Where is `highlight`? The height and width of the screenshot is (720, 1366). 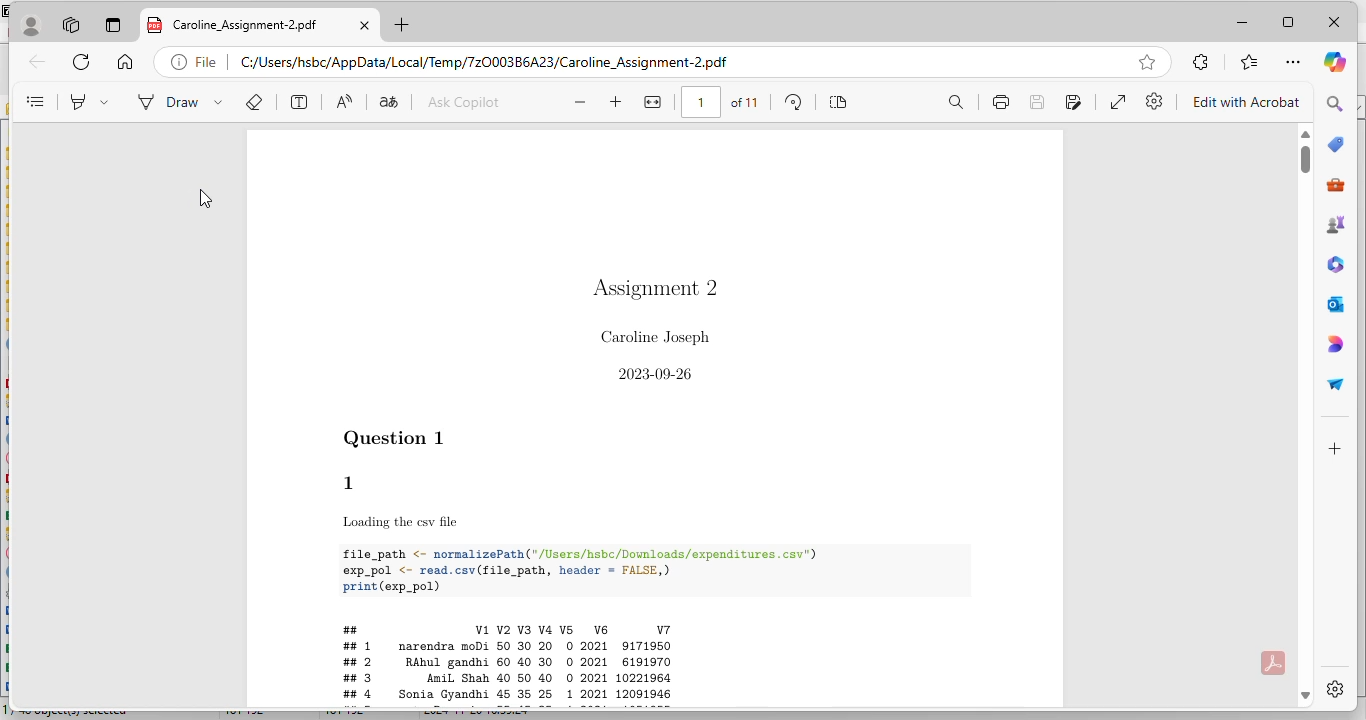 highlight is located at coordinates (90, 101).